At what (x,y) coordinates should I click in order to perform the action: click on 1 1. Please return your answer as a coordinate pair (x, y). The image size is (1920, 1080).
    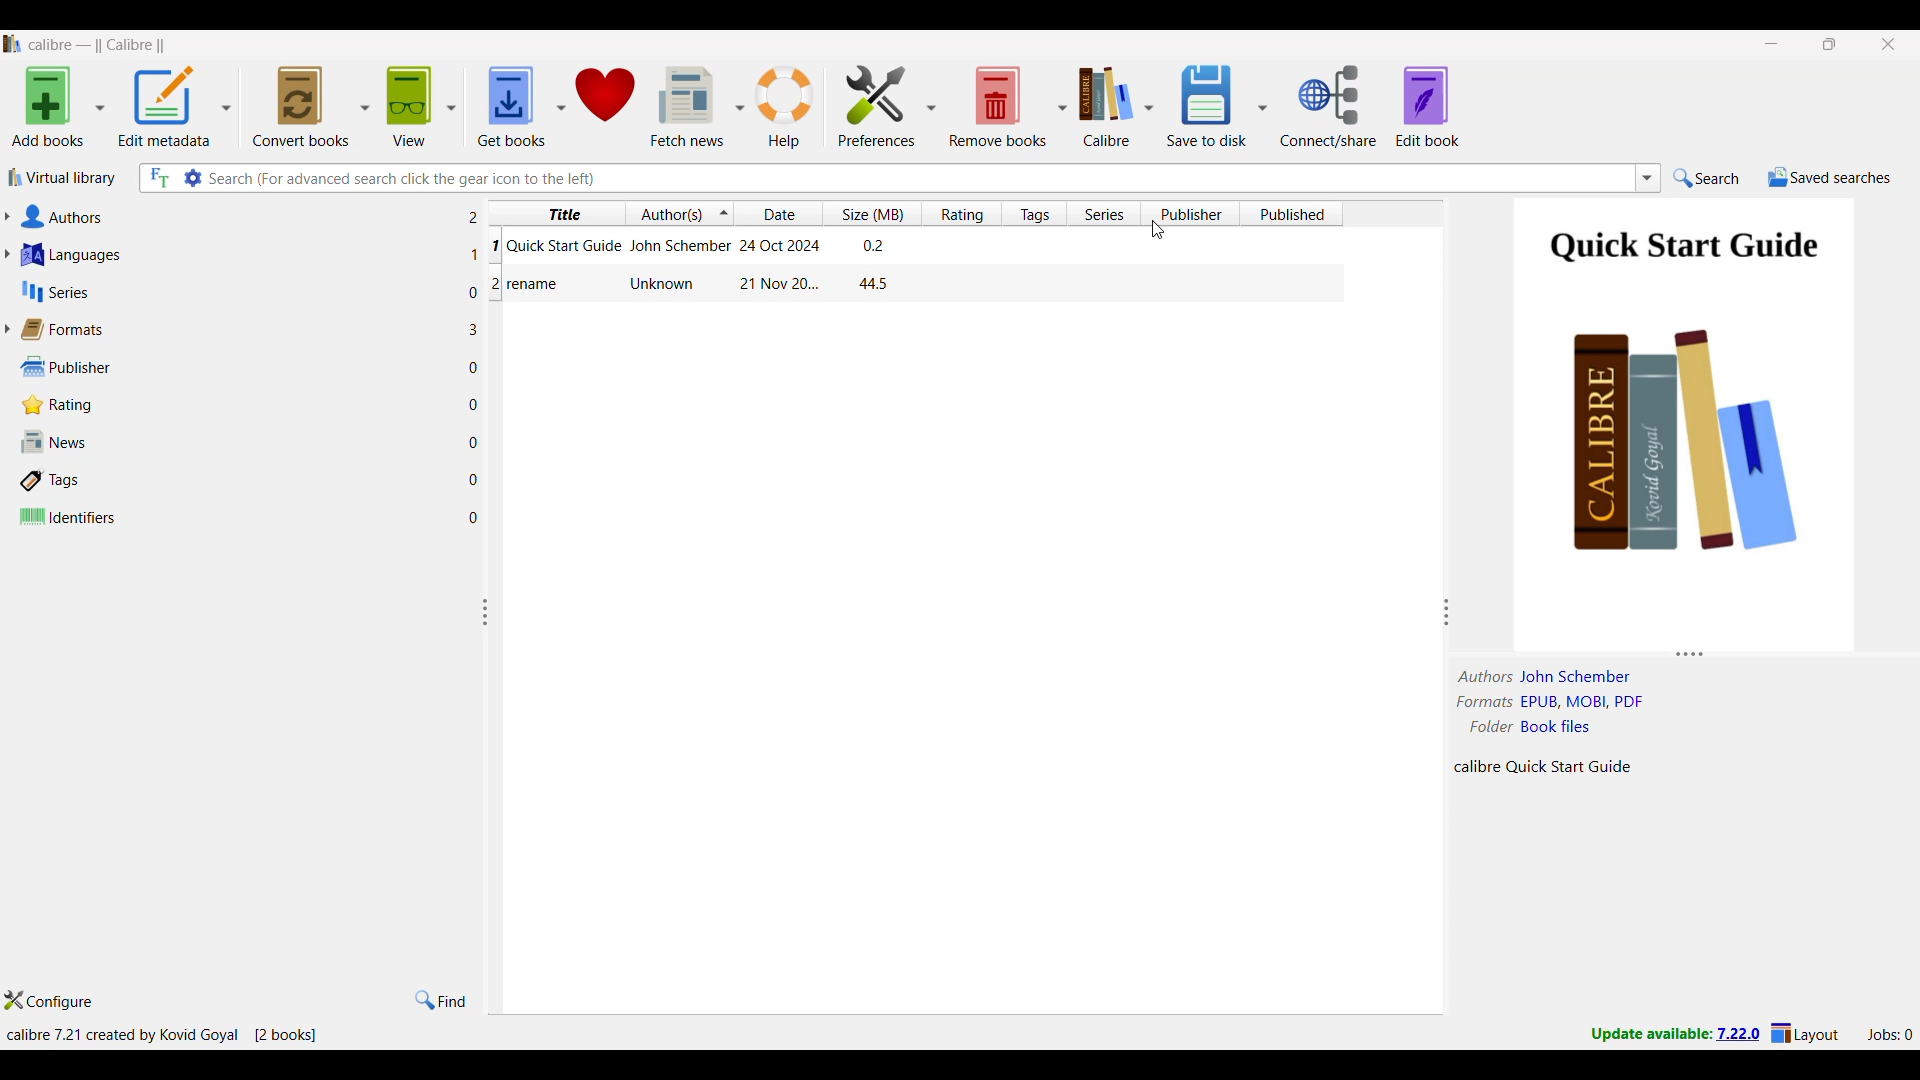
    Looking at the image, I should click on (483, 249).